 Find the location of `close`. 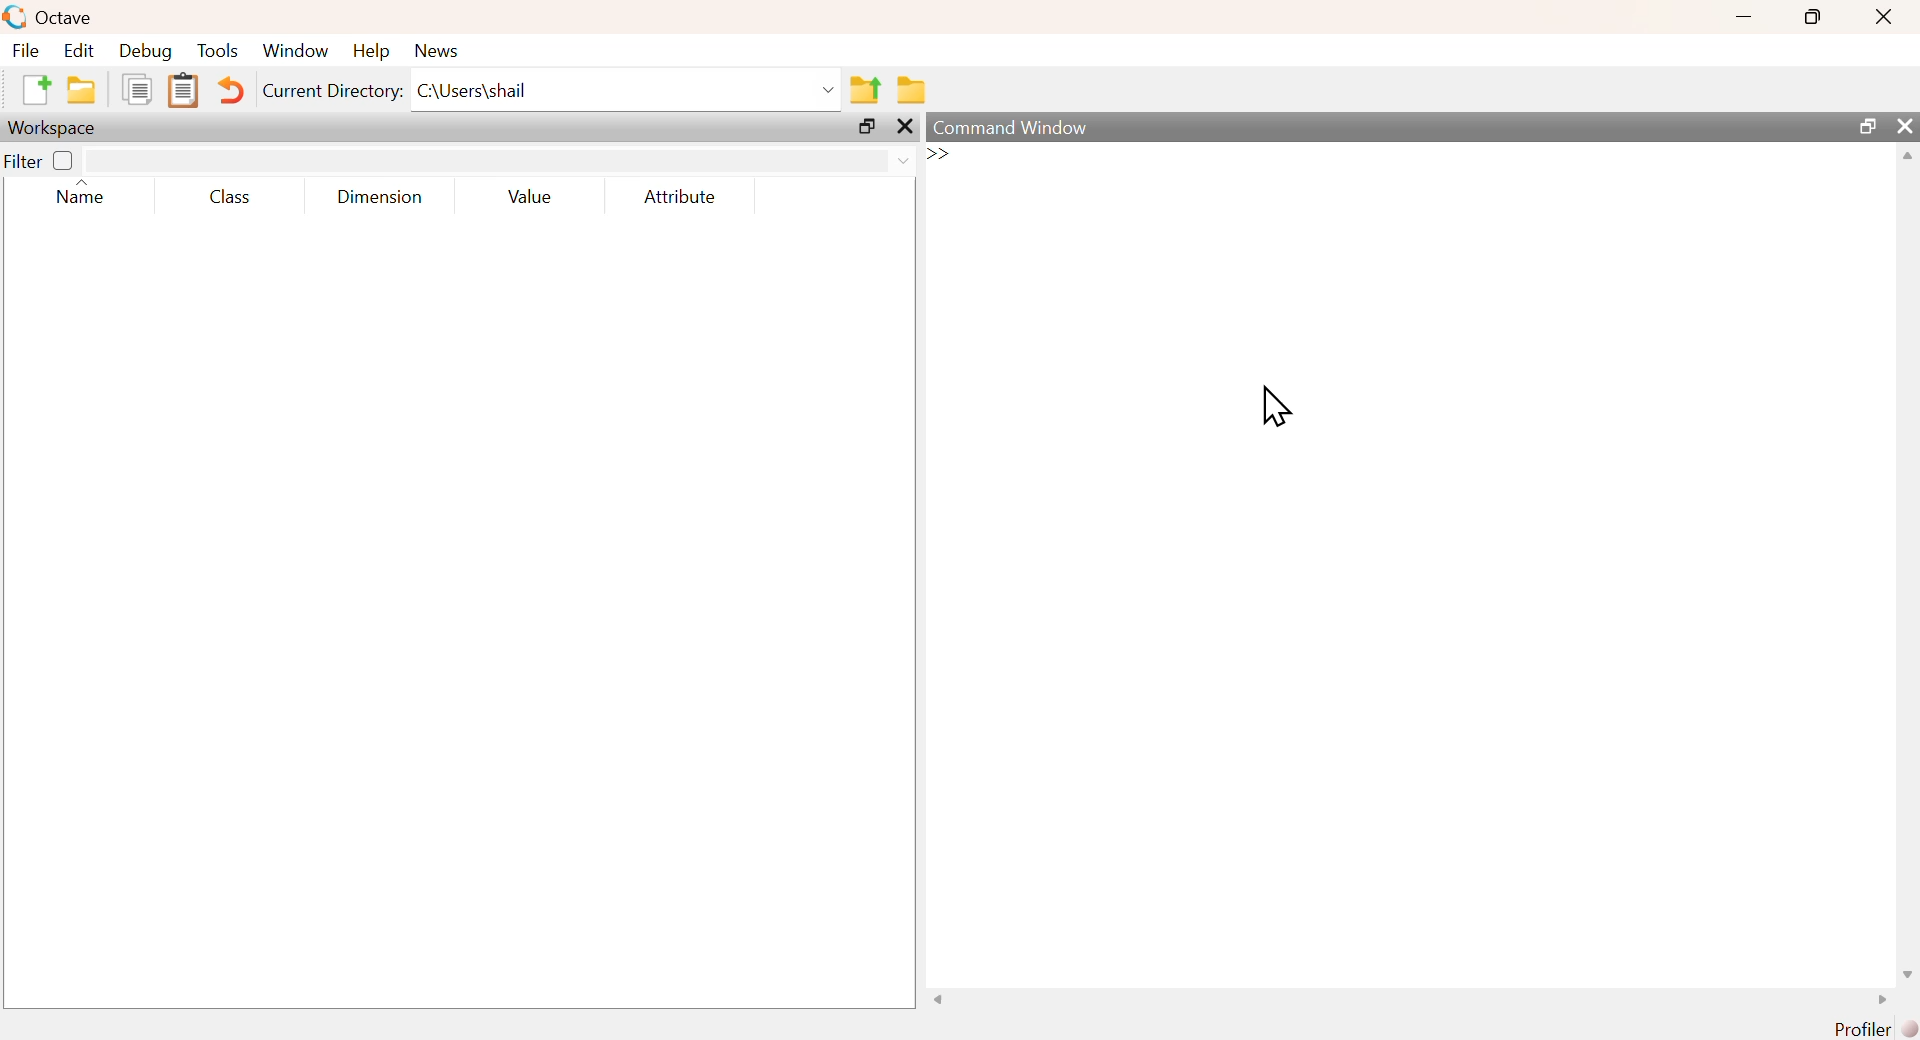

close is located at coordinates (905, 128).